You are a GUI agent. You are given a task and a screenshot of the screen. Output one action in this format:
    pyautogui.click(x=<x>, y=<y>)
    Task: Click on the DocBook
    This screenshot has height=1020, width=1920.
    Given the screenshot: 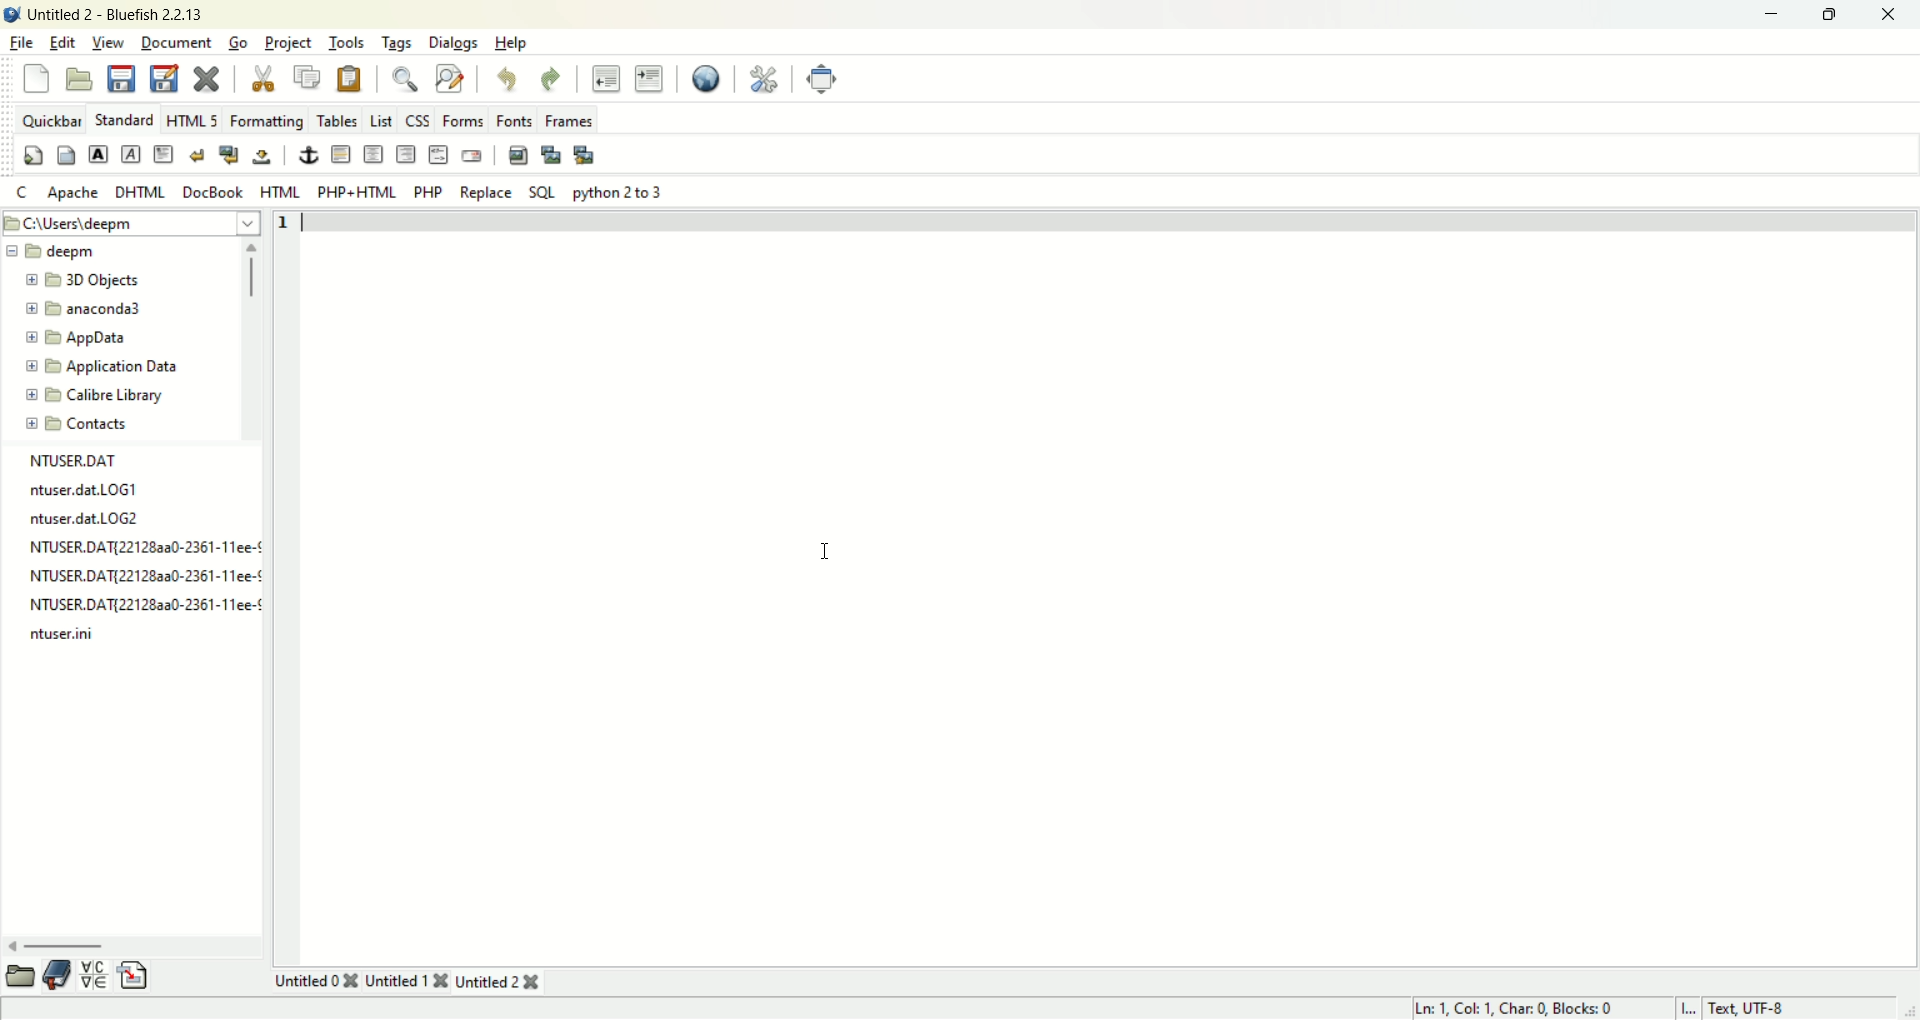 What is the action you would take?
    pyautogui.click(x=213, y=193)
    